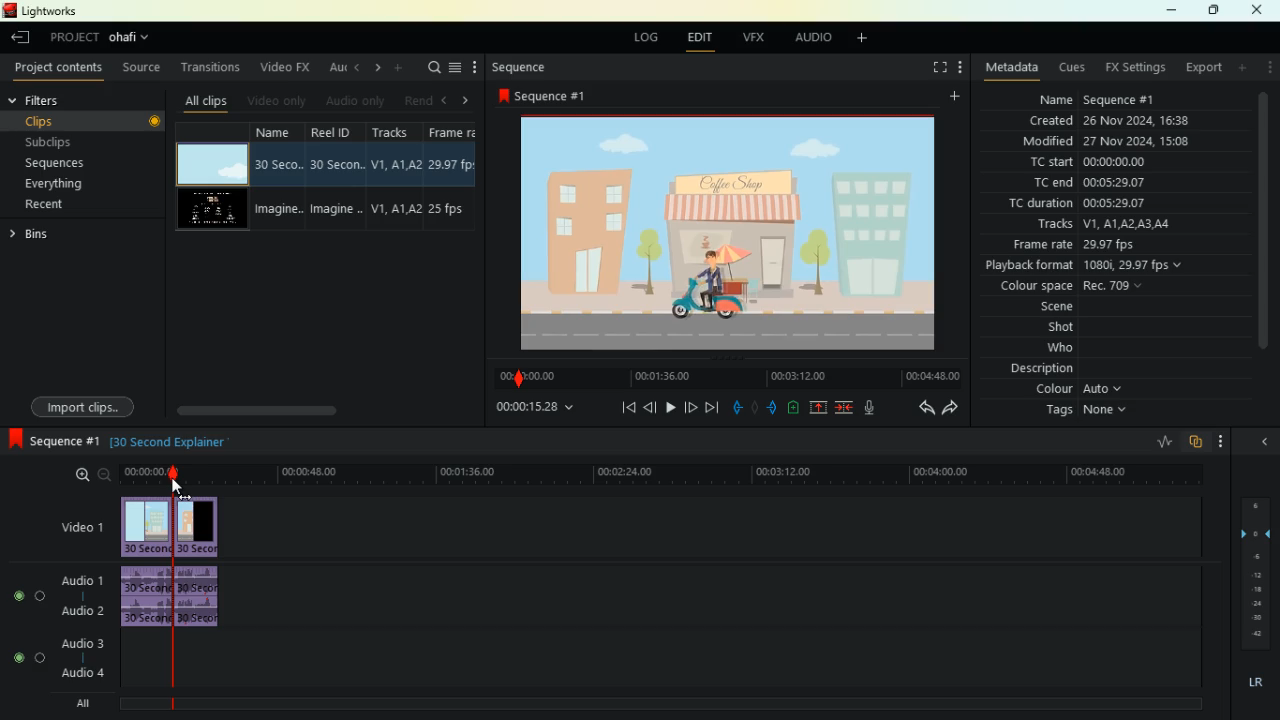 The height and width of the screenshot is (720, 1280). Describe the element at coordinates (205, 599) in the screenshot. I see `audio` at that location.